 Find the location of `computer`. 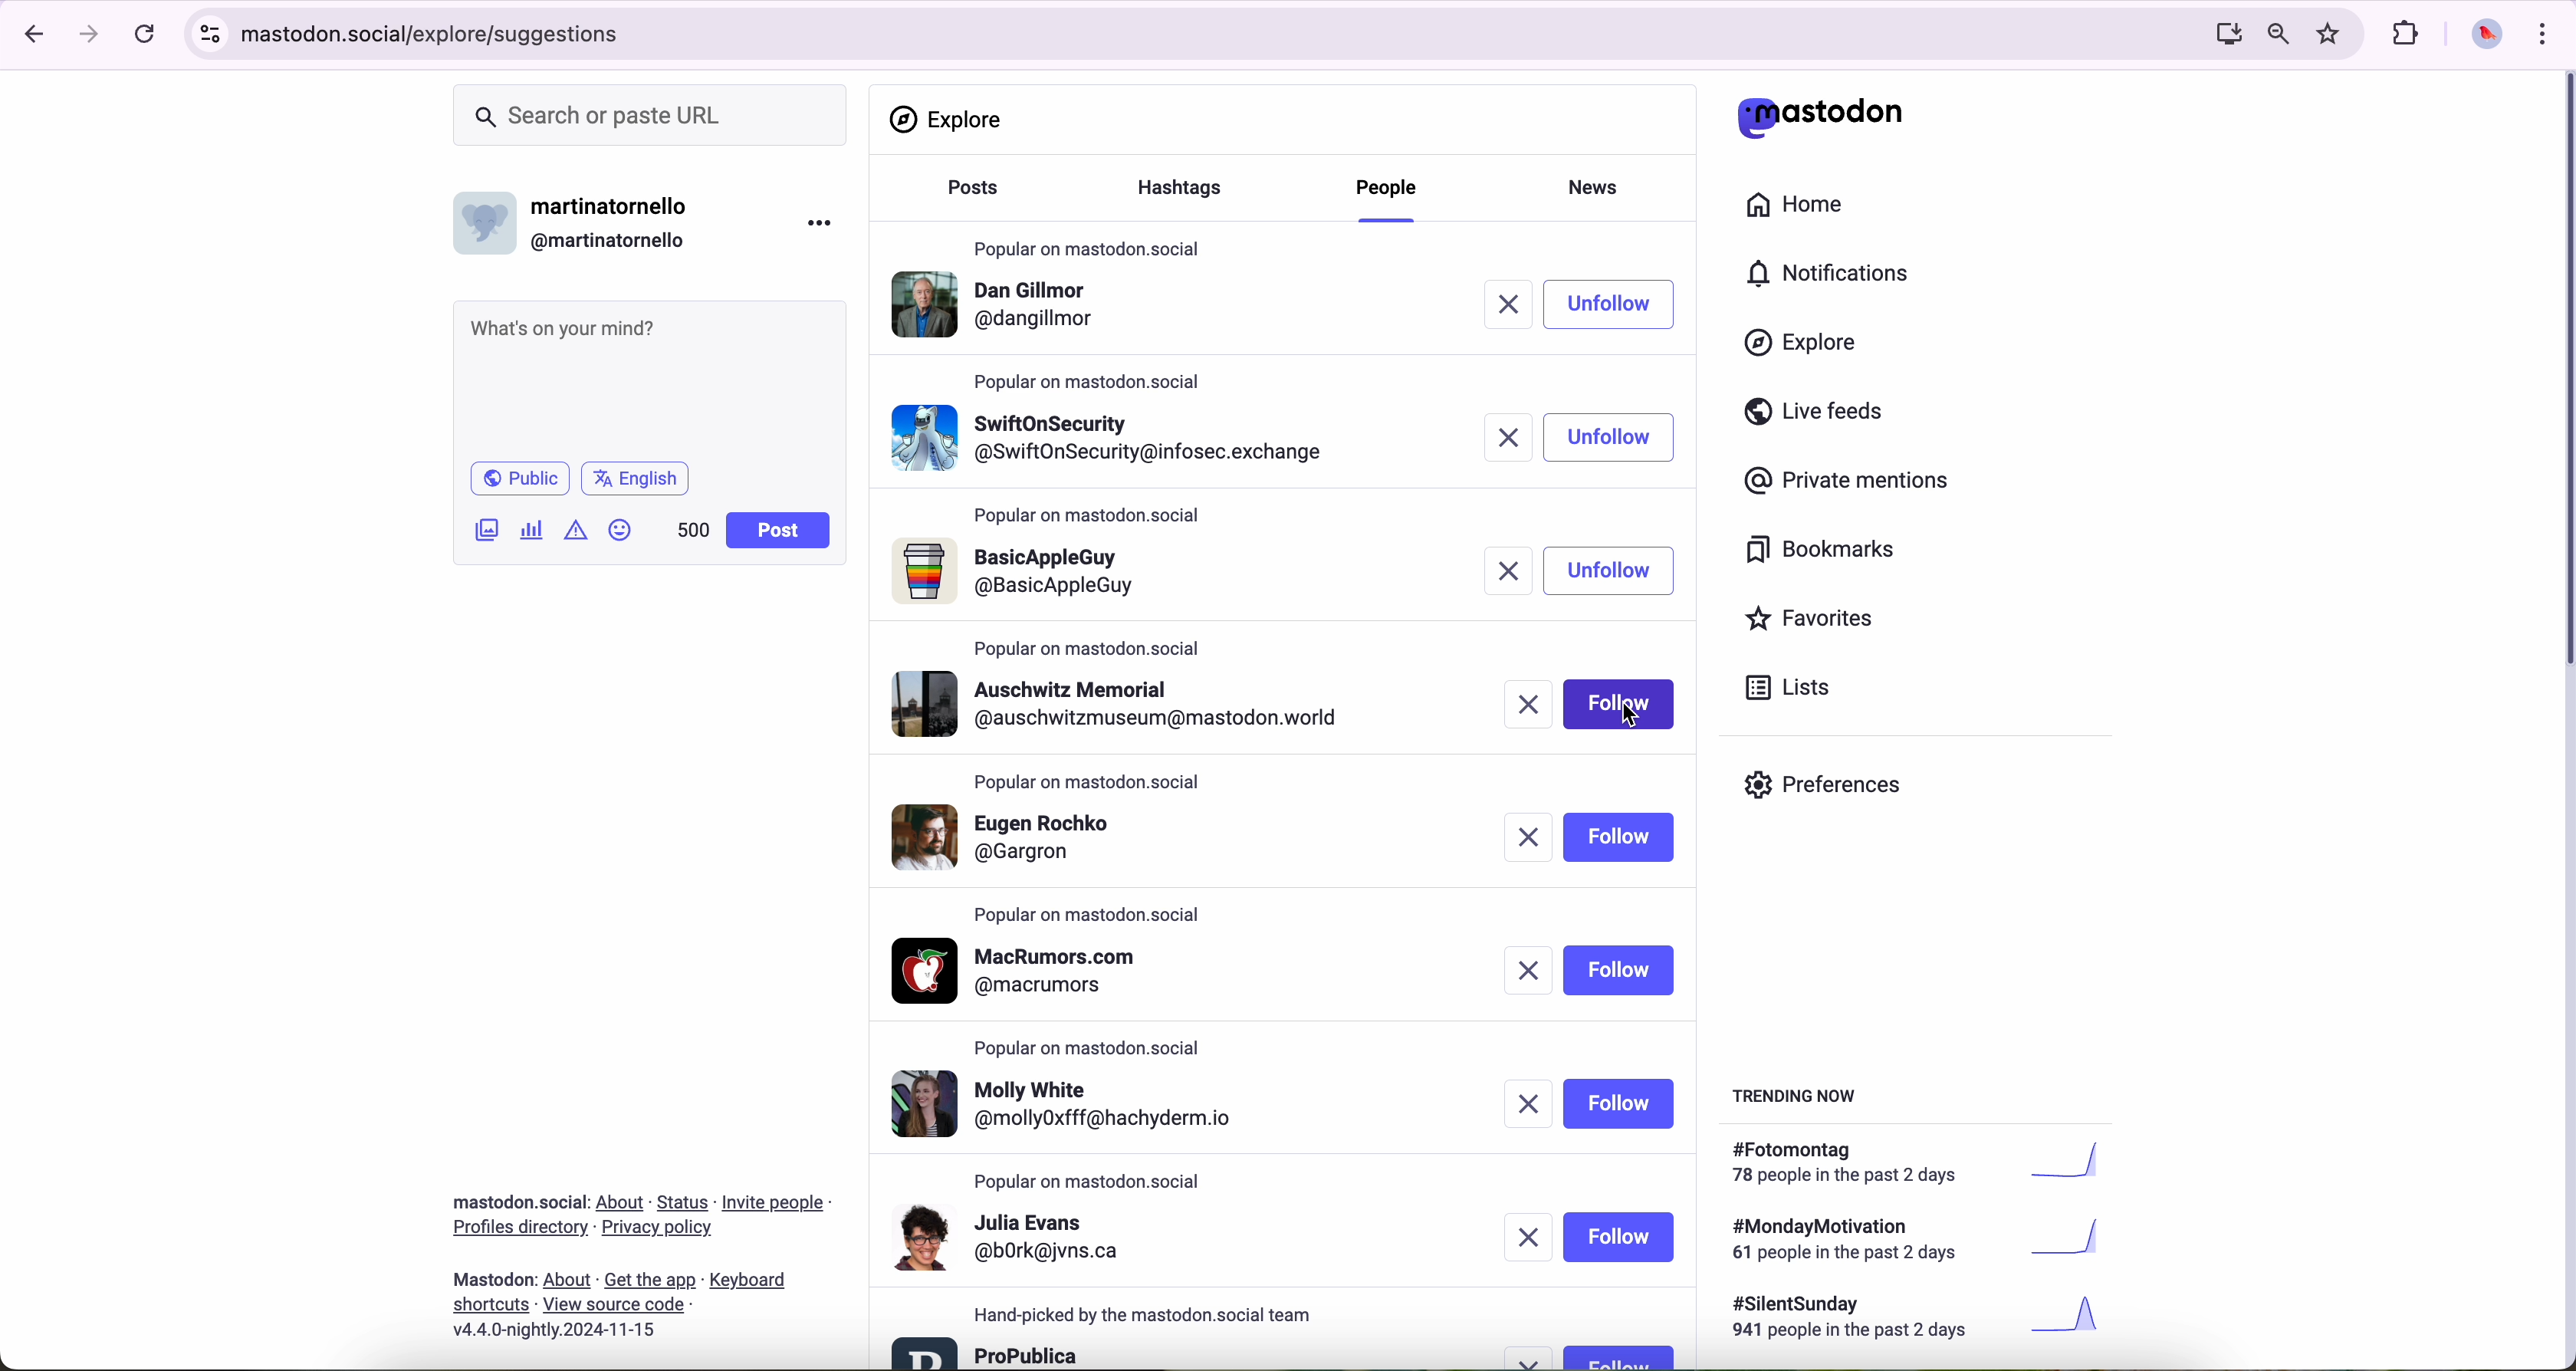

computer is located at coordinates (2220, 33).